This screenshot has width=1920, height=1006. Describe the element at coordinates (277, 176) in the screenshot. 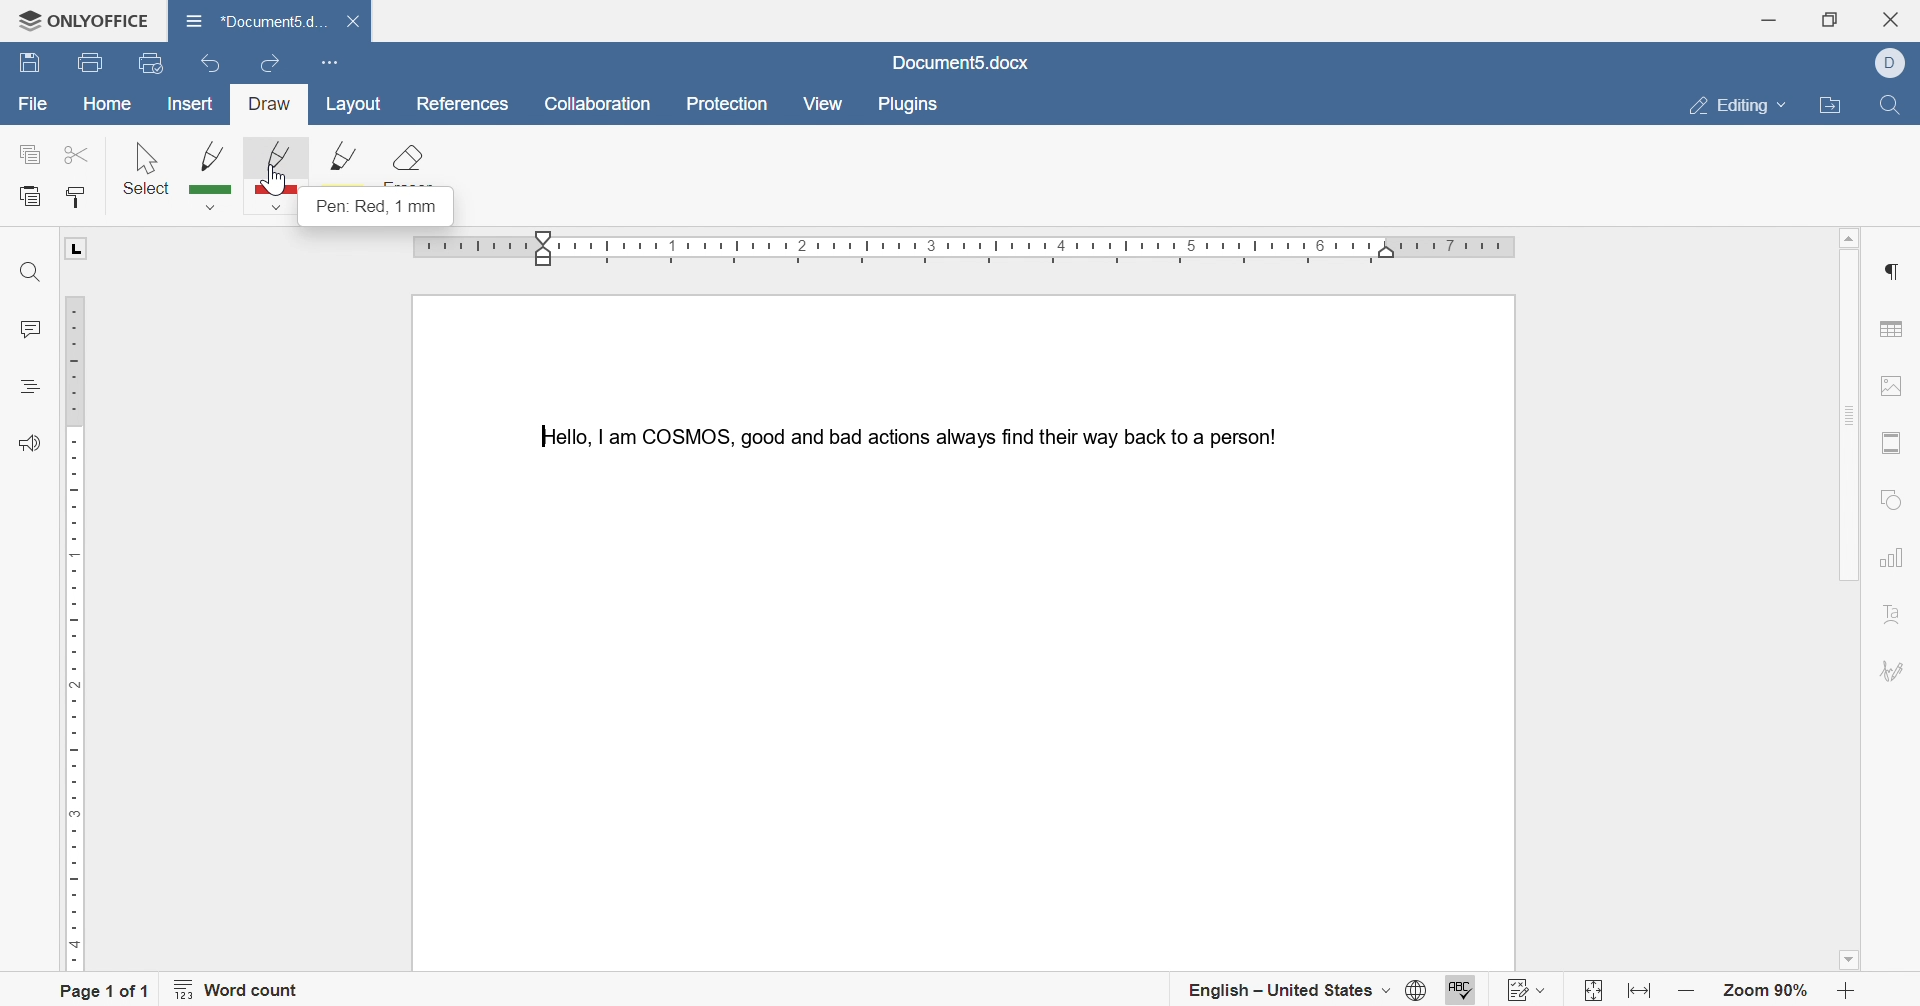

I see `red pen` at that location.